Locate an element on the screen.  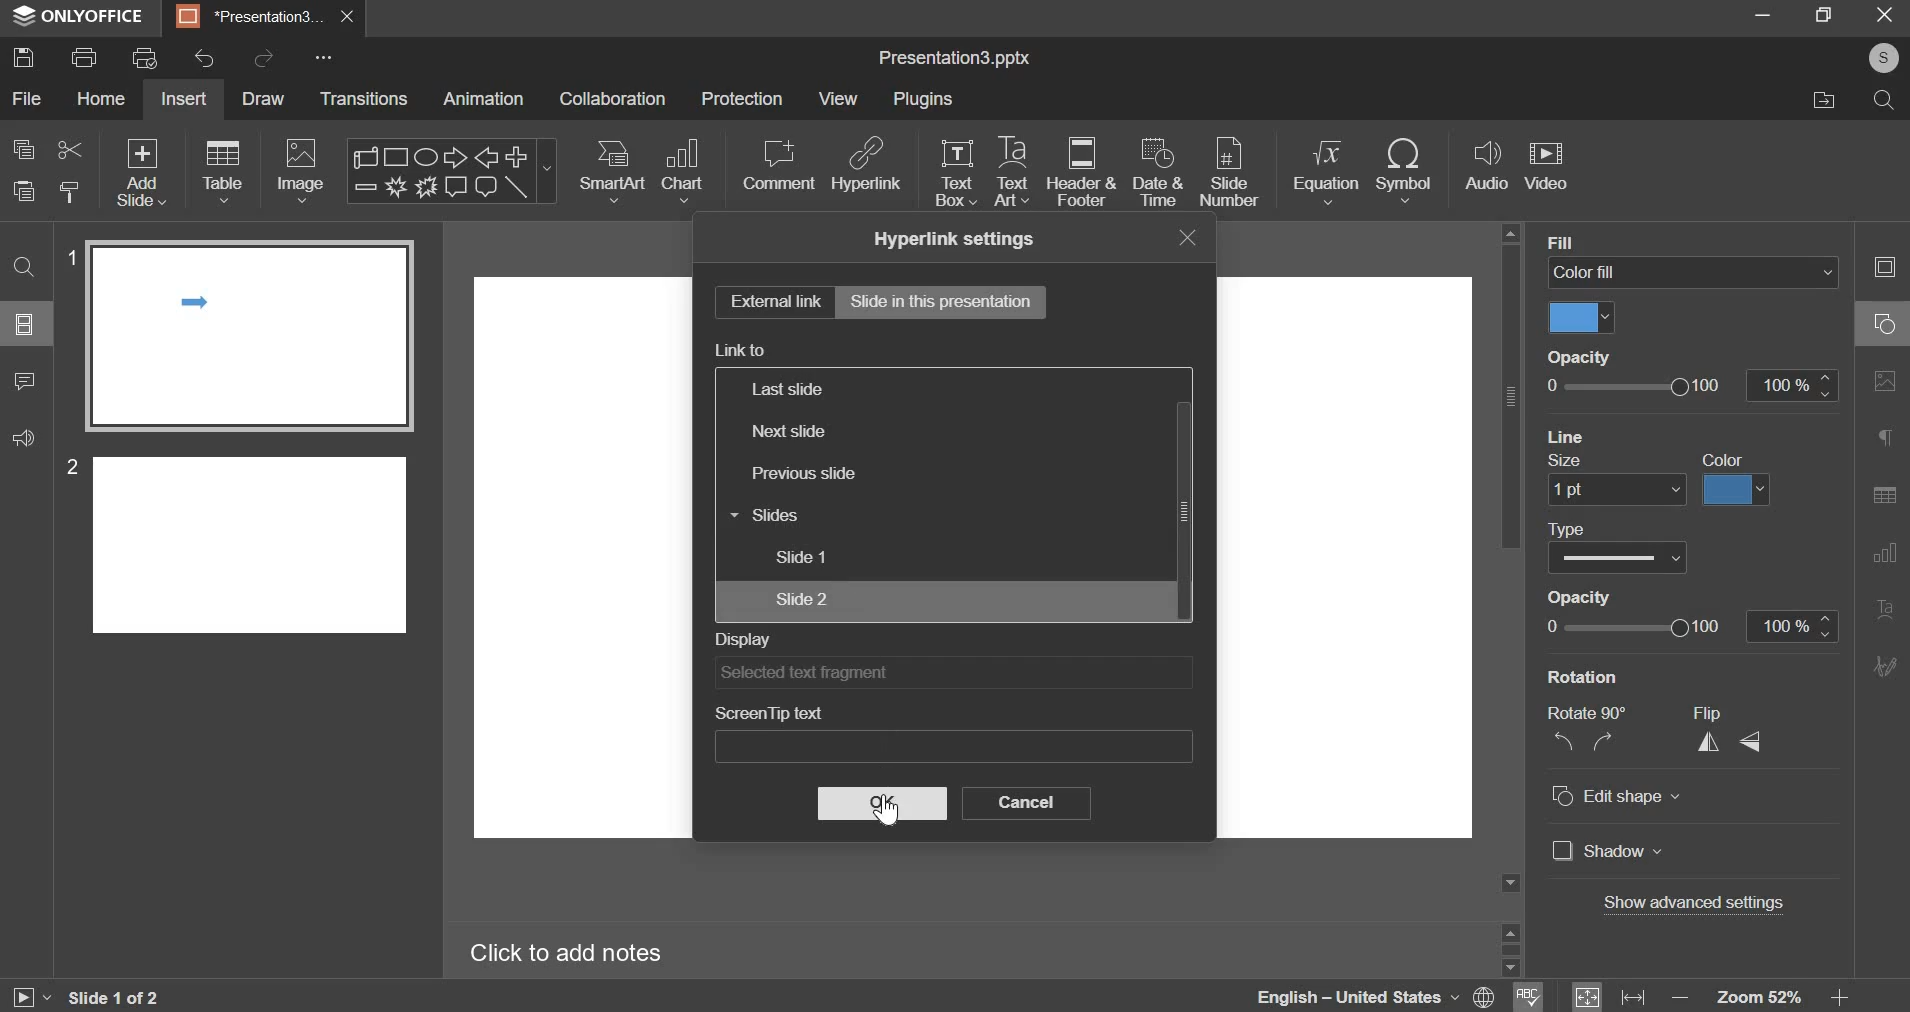
find is located at coordinates (24, 268).